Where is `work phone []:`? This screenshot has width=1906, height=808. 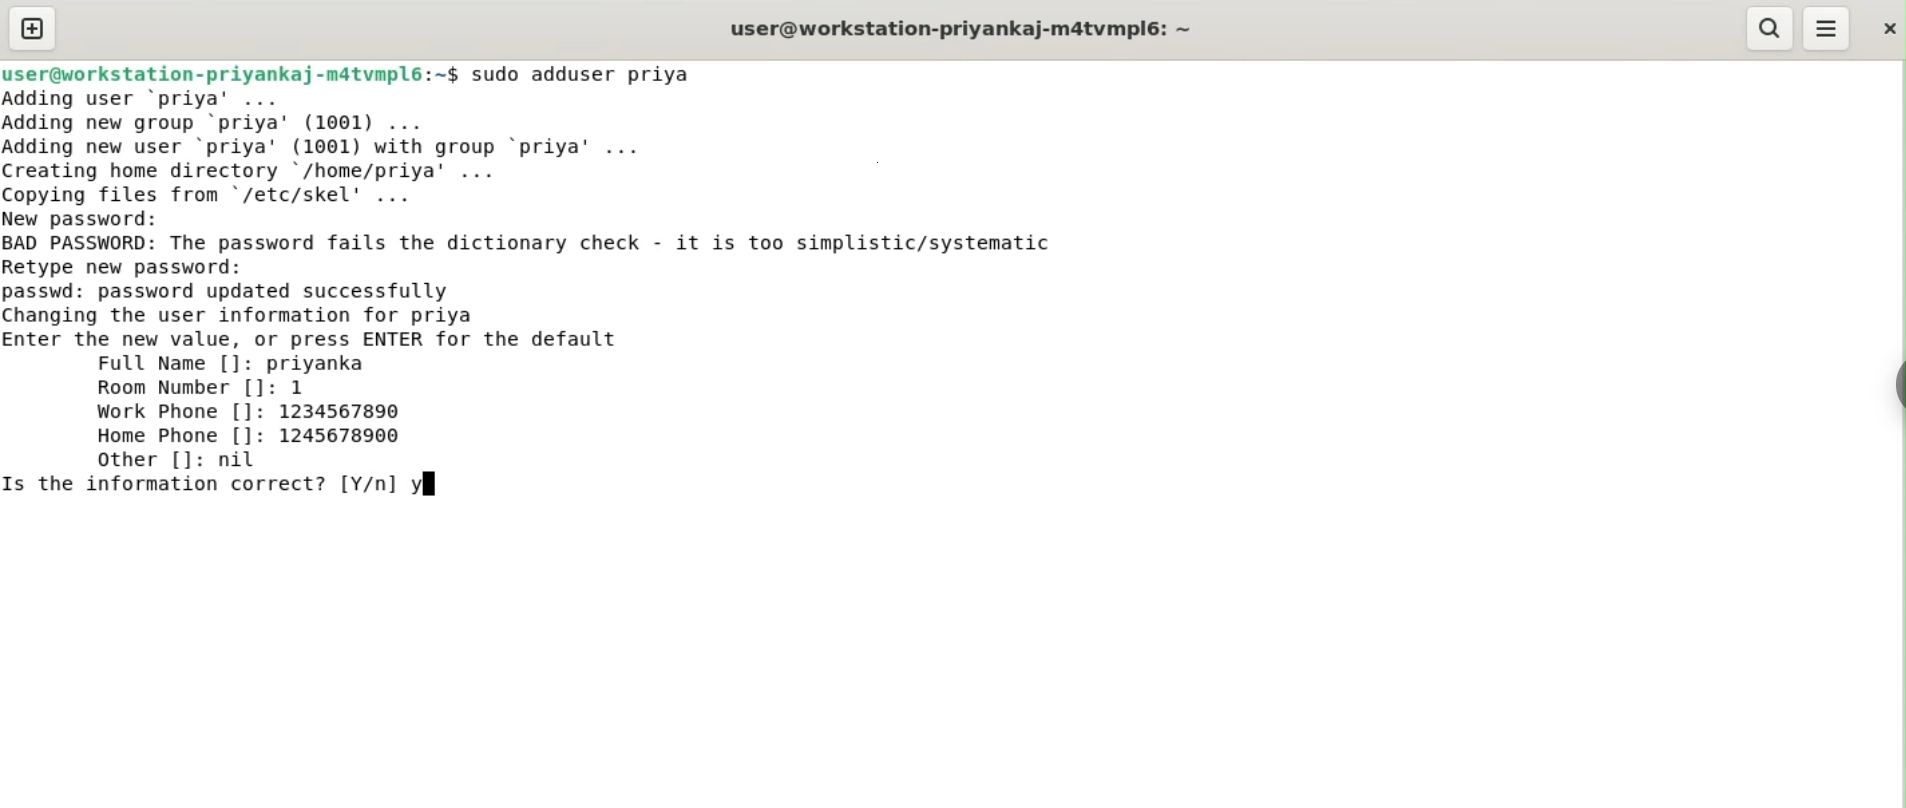
work phone []: is located at coordinates (172, 414).